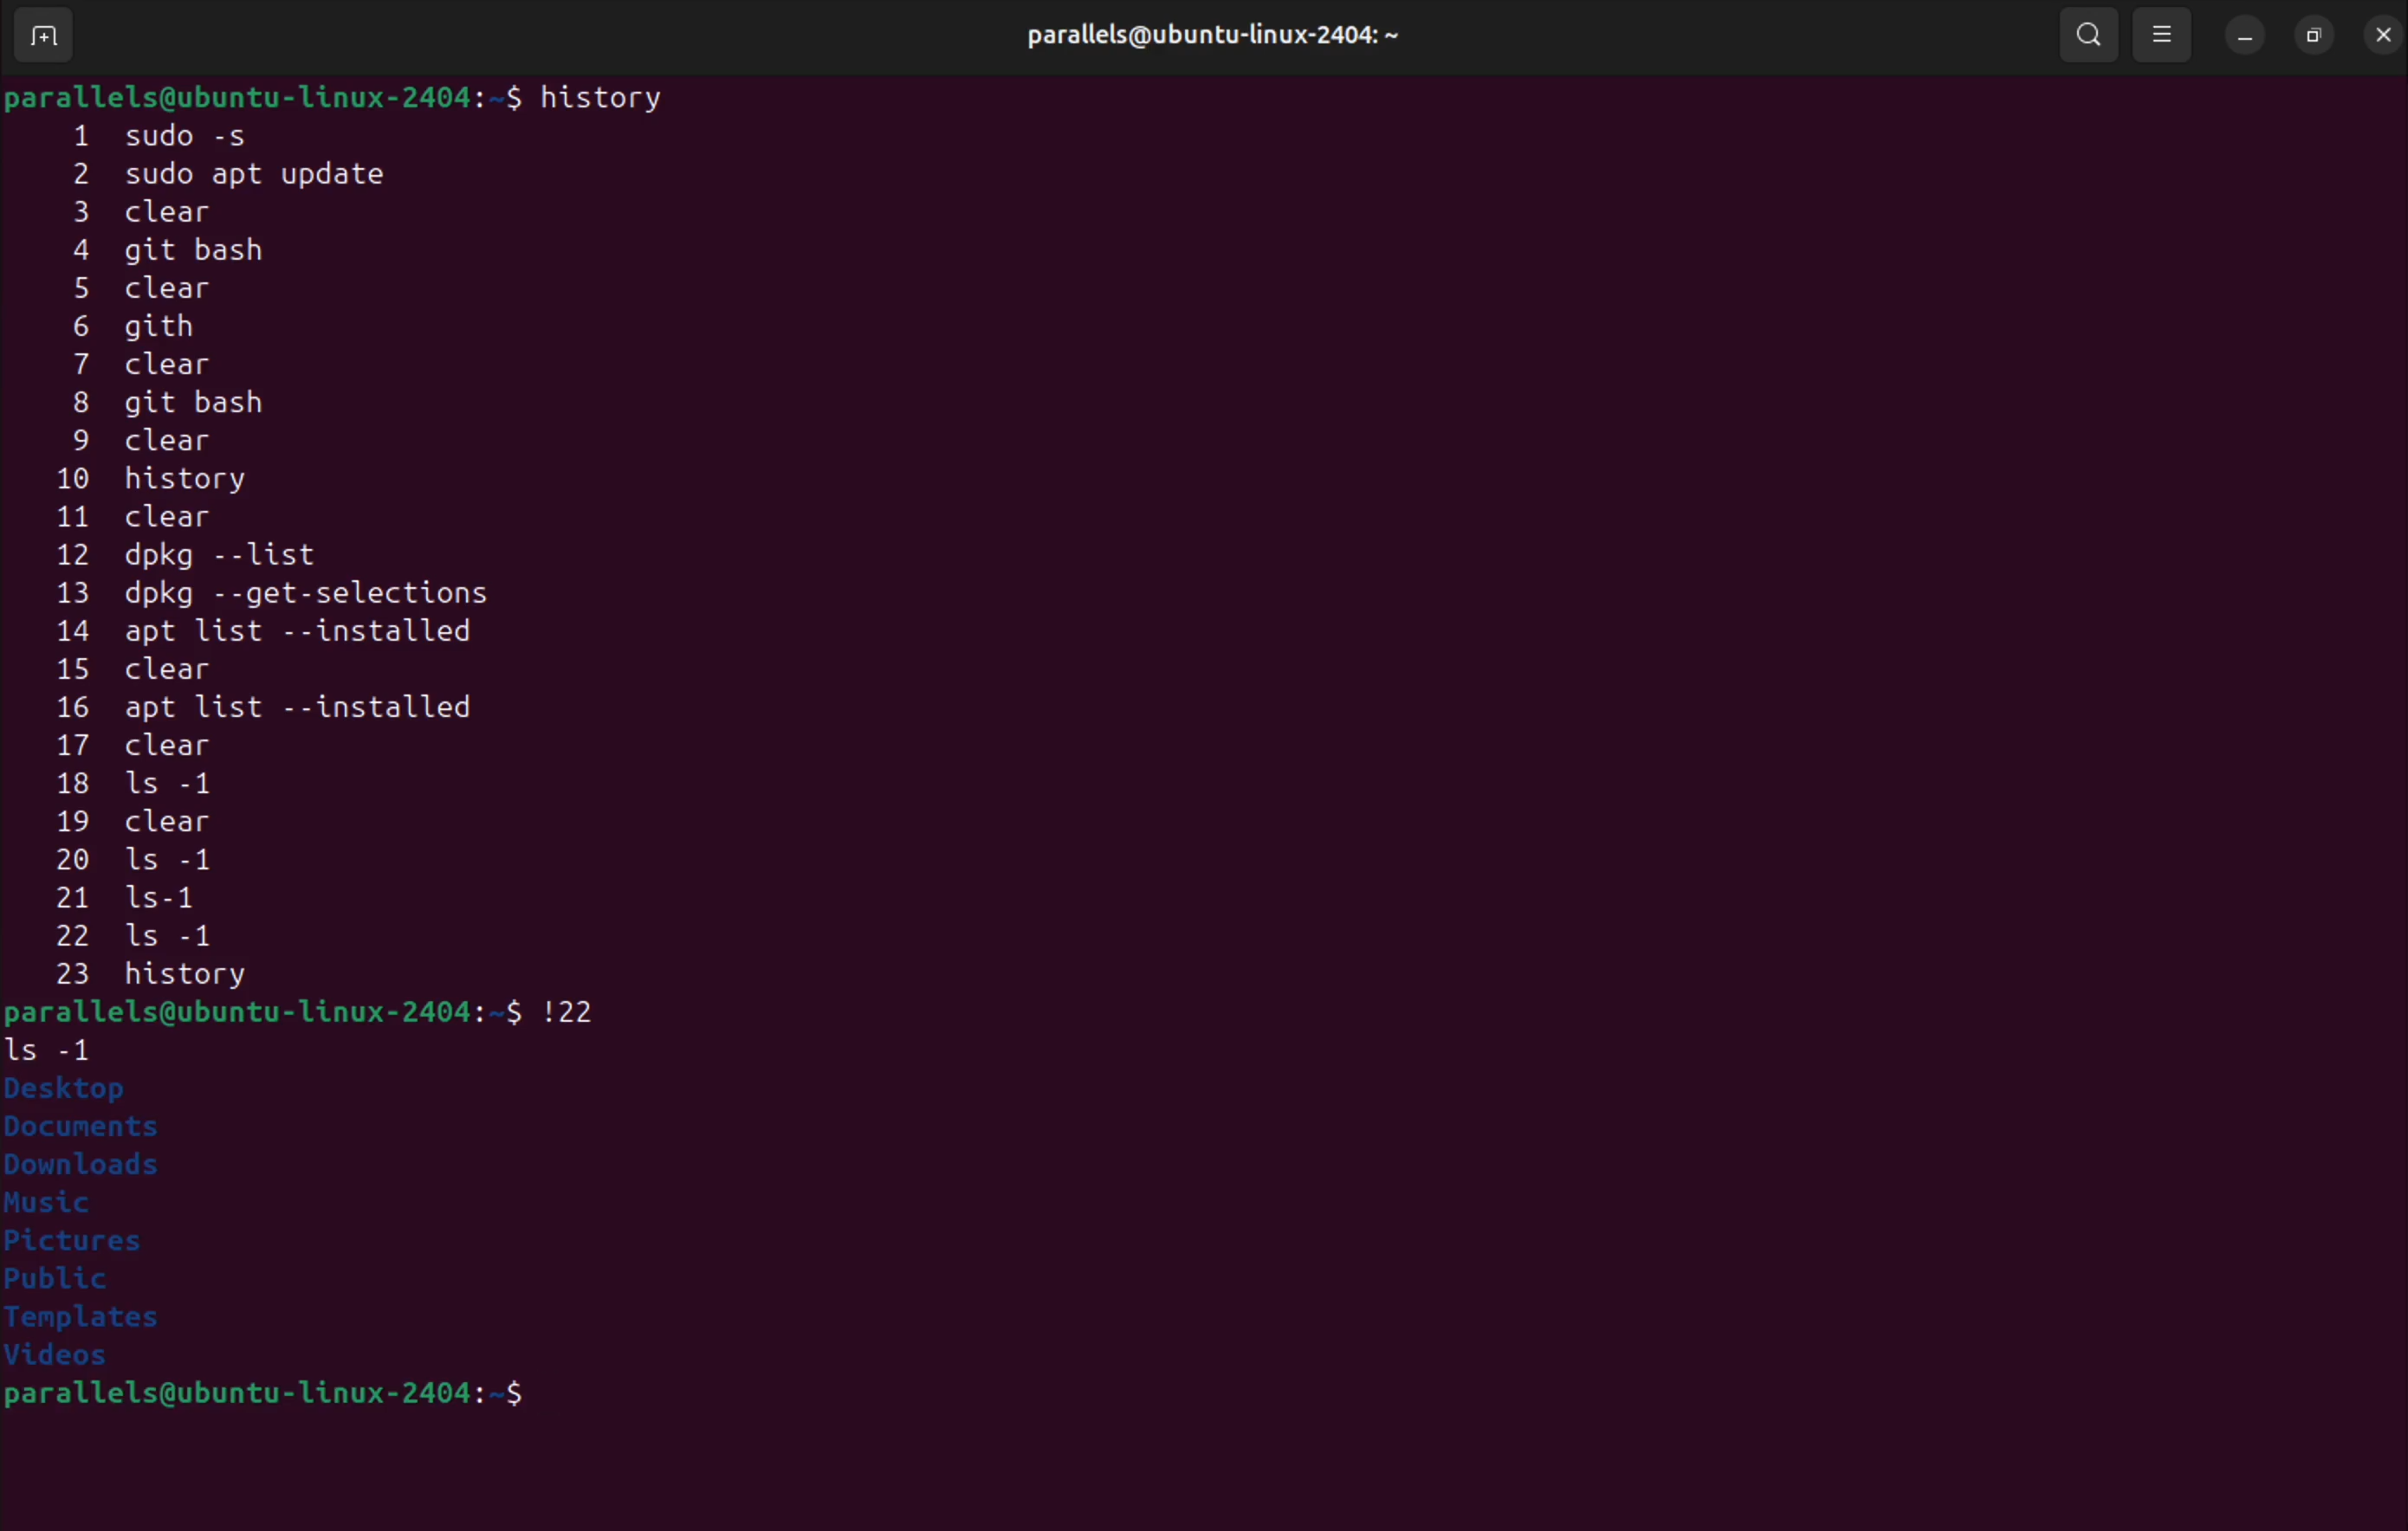 This screenshot has height=1531, width=2408. Describe the element at coordinates (262, 94) in the screenshot. I see `bash prompts` at that location.